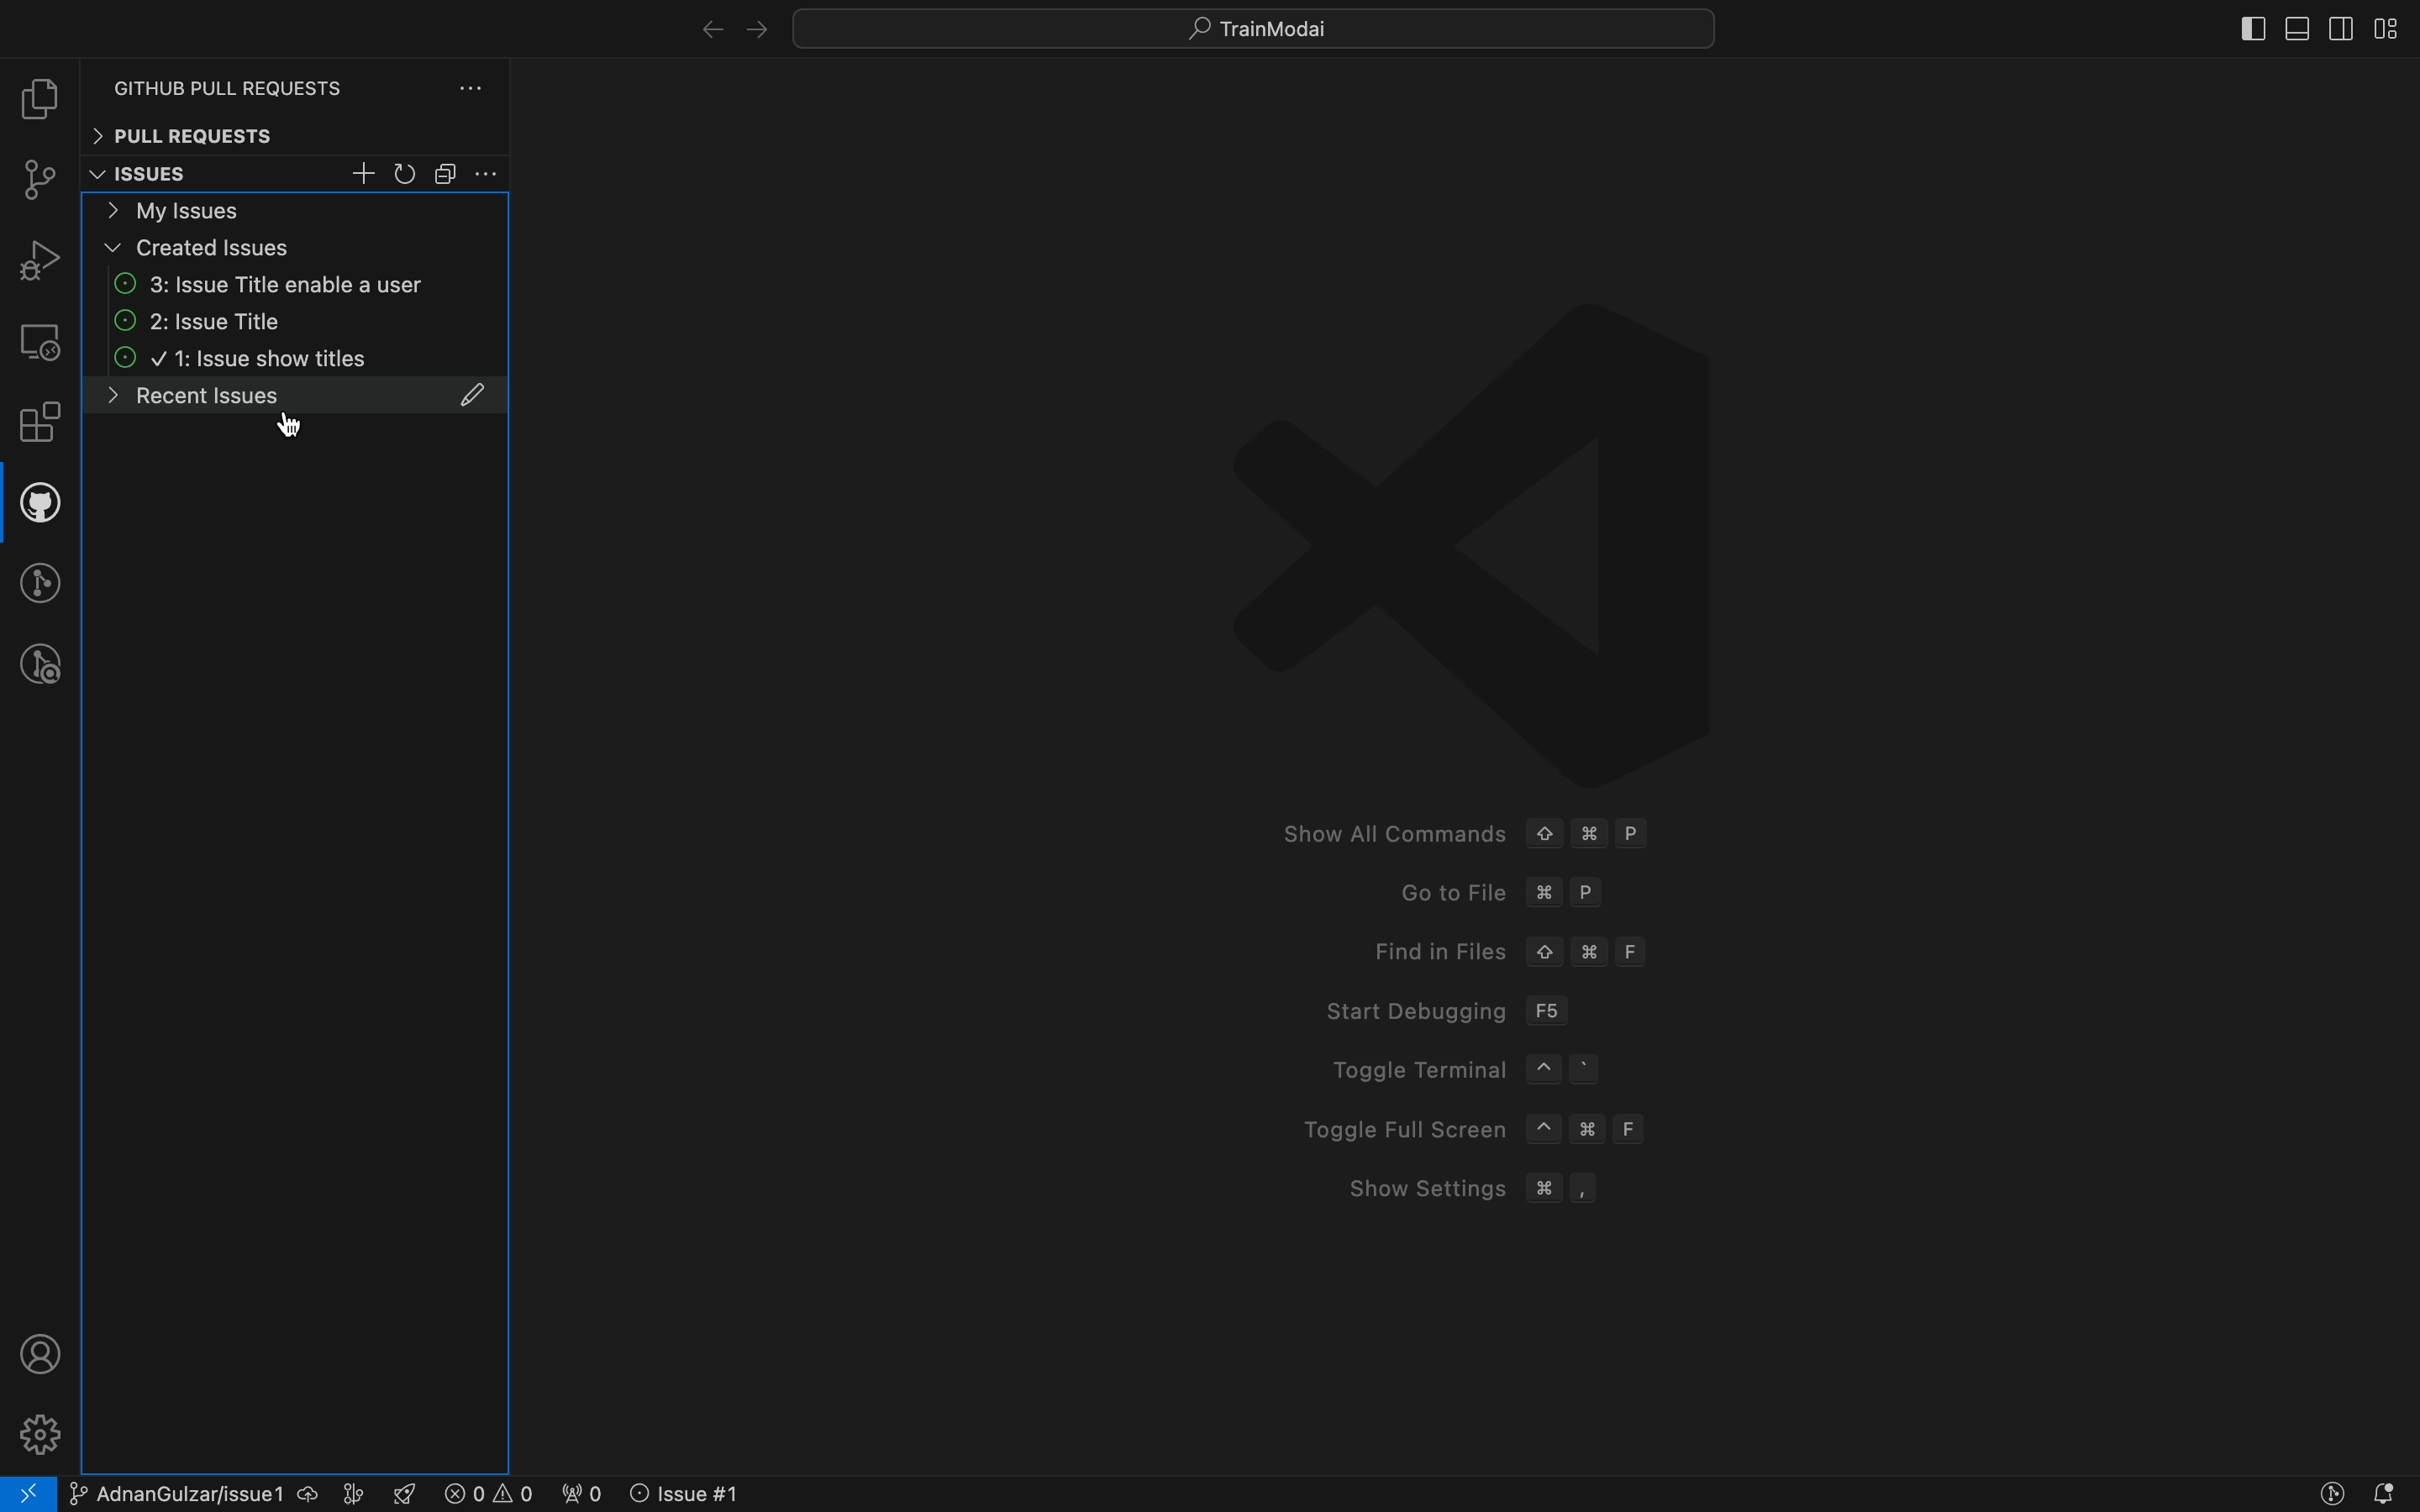  Describe the element at coordinates (489, 174) in the screenshot. I see `settings` at that location.